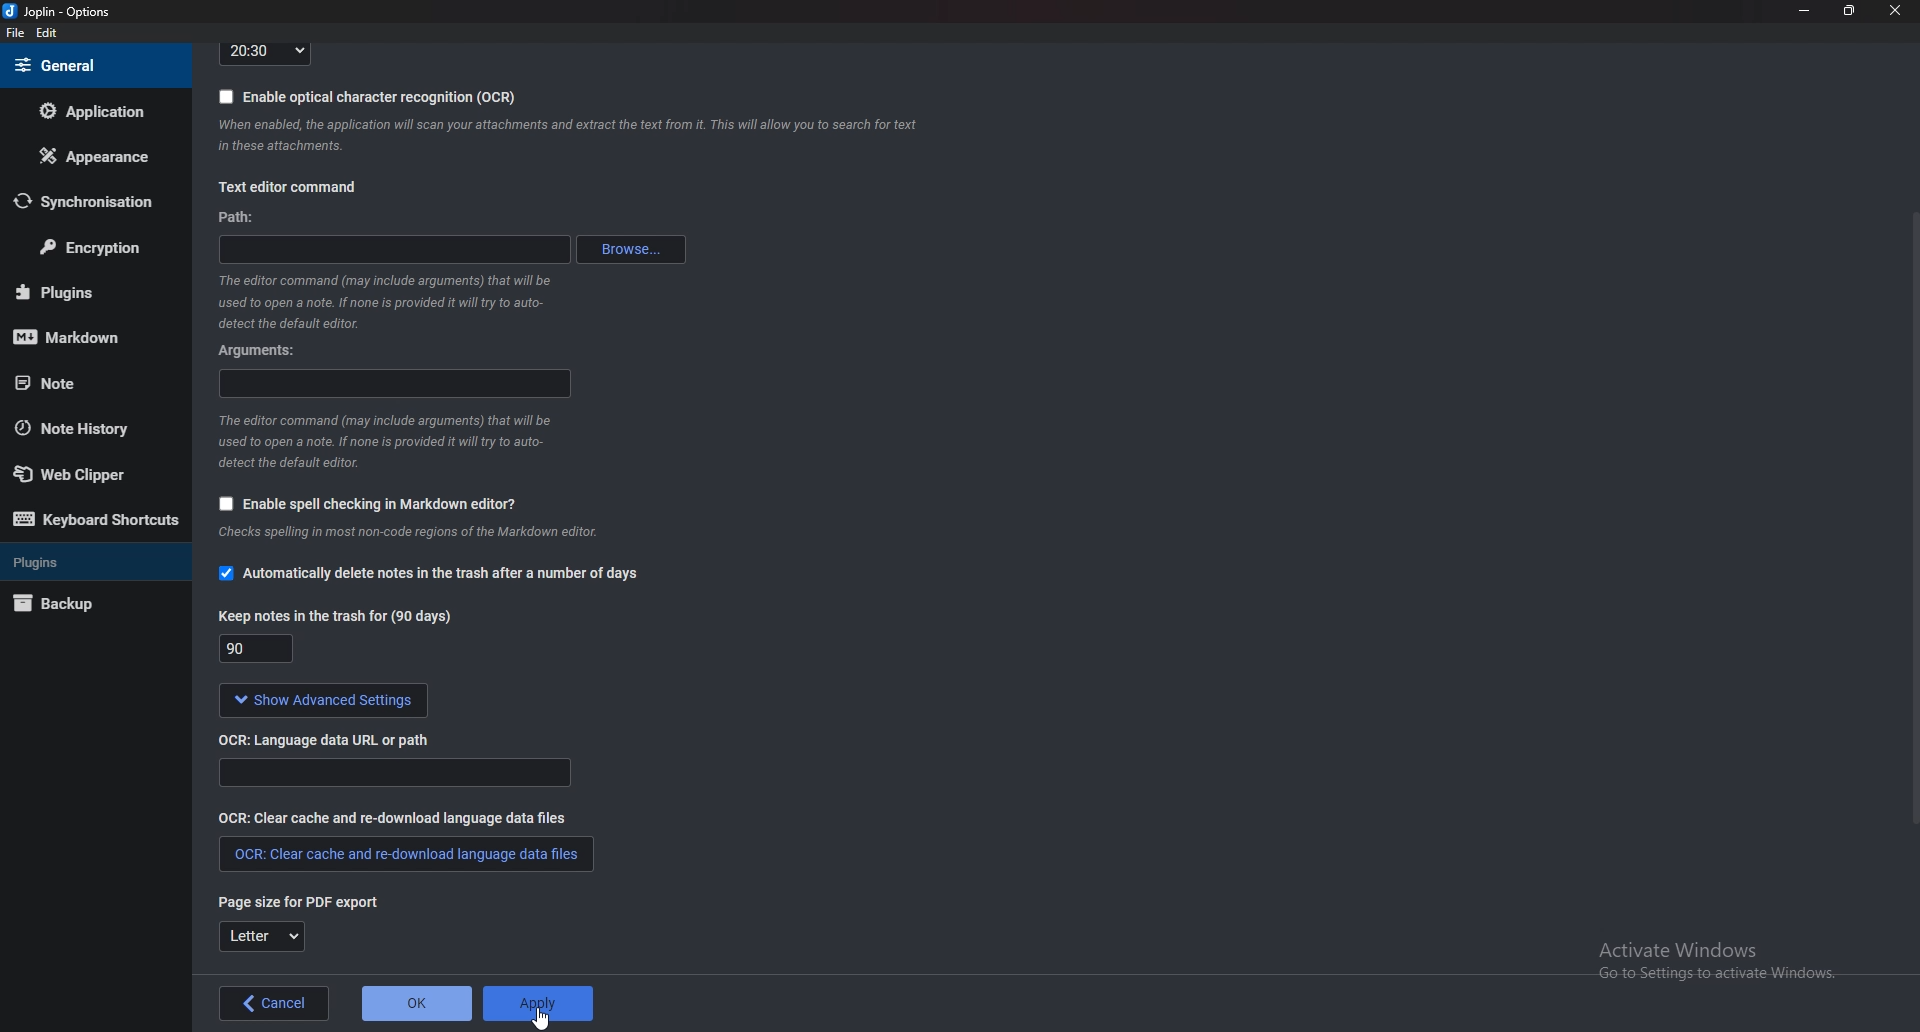 Image resolution: width=1920 pixels, height=1032 pixels. What do you see at coordinates (405, 537) in the screenshot?
I see `Info on spell checking` at bounding box center [405, 537].